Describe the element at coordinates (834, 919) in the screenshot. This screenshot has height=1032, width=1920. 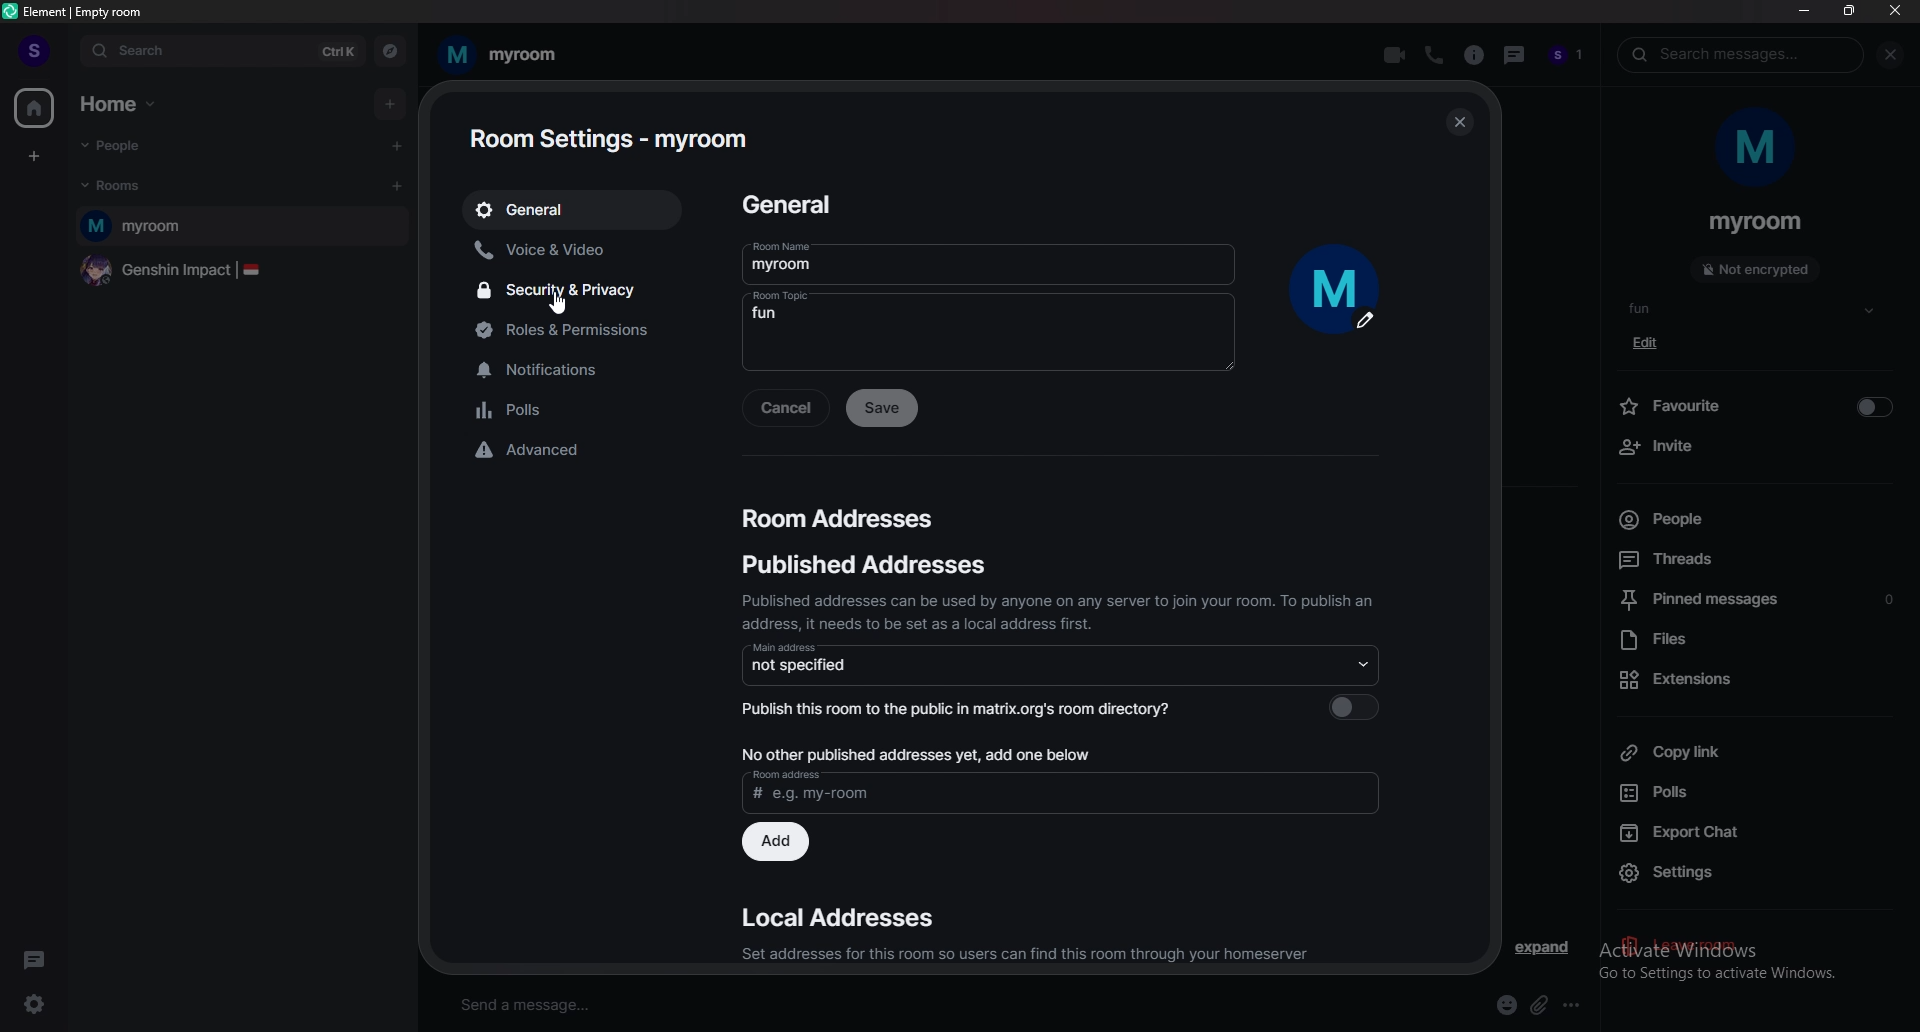
I see `local addresses` at that location.